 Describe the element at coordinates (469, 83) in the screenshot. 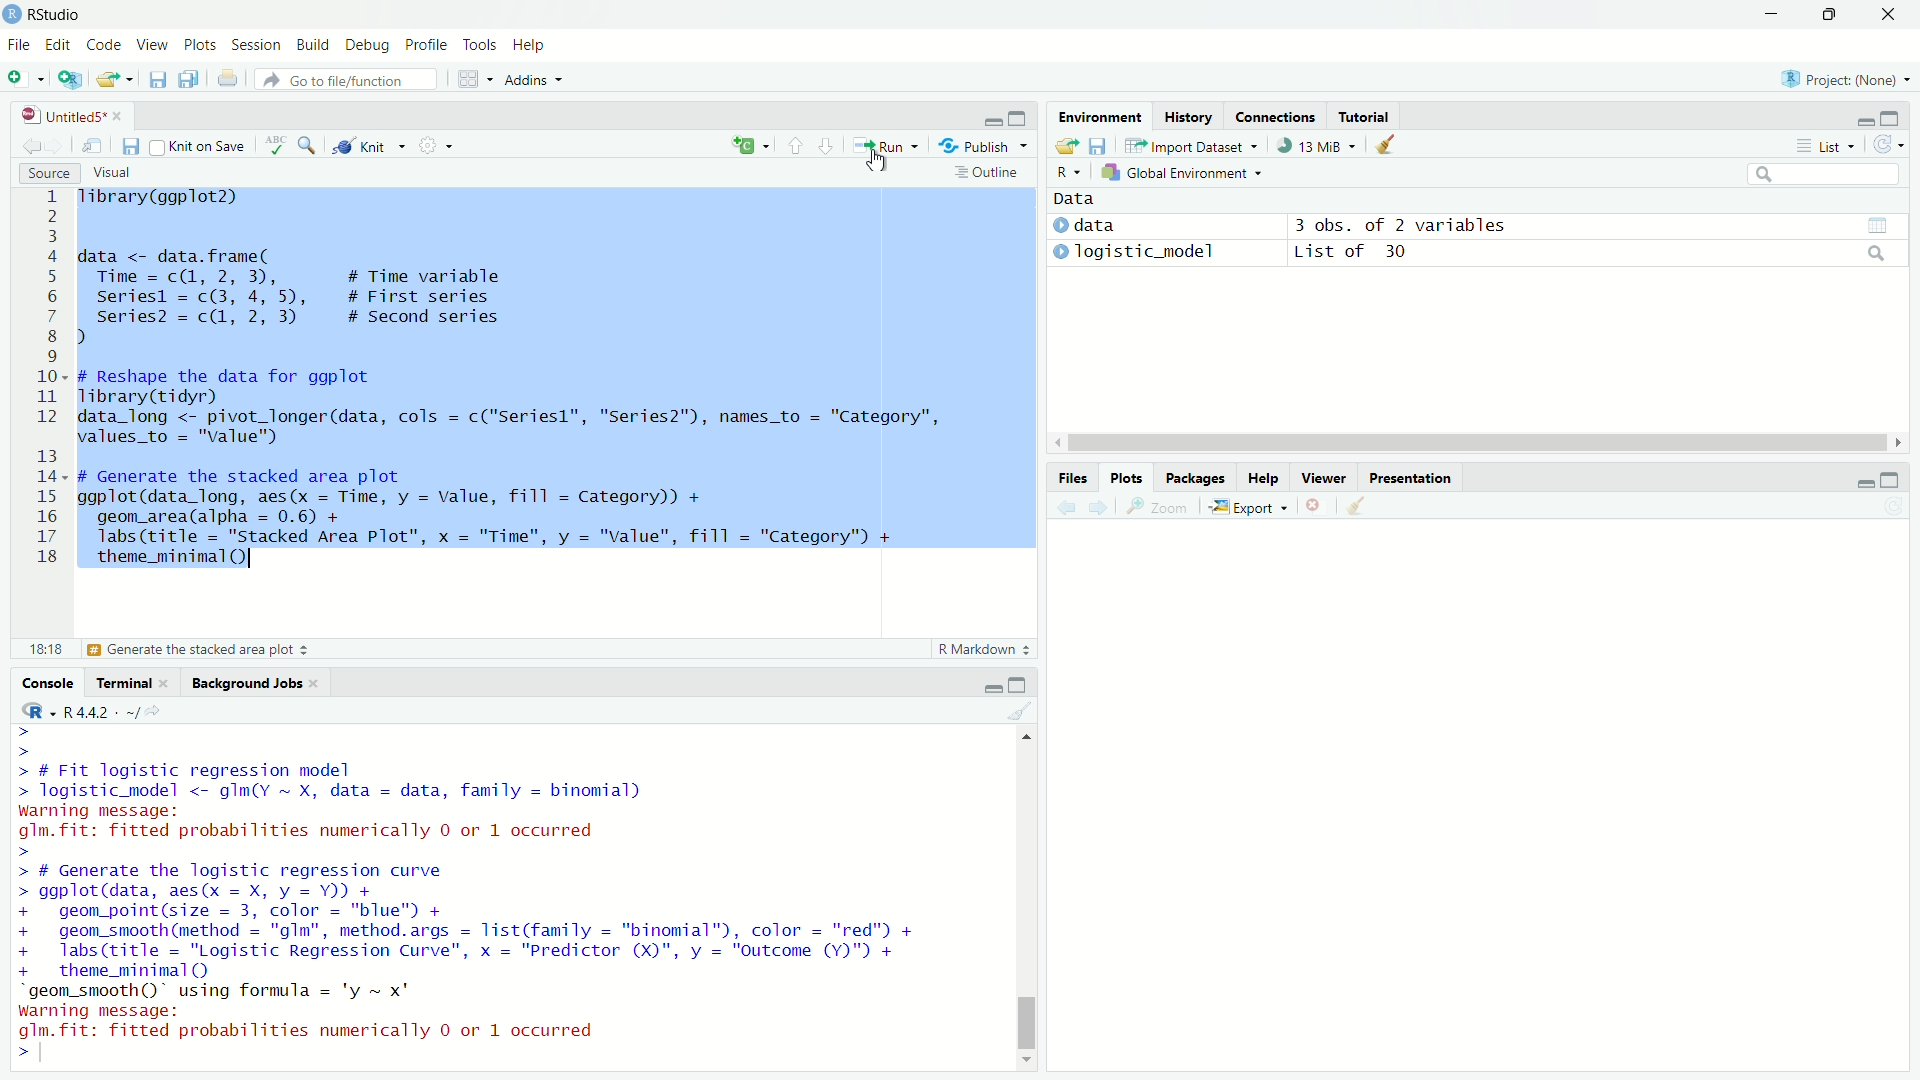

I see `grid` at that location.